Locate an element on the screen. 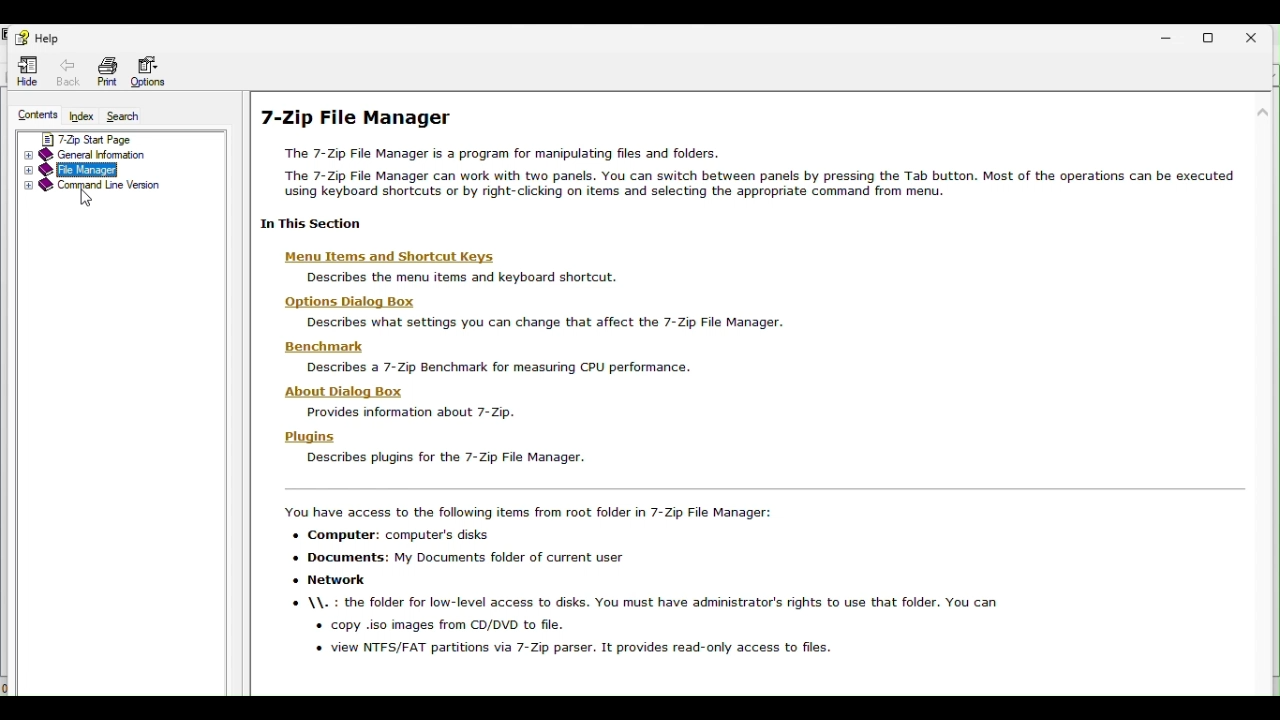 This screenshot has height=720, width=1280. Restore is located at coordinates (1220, 37).